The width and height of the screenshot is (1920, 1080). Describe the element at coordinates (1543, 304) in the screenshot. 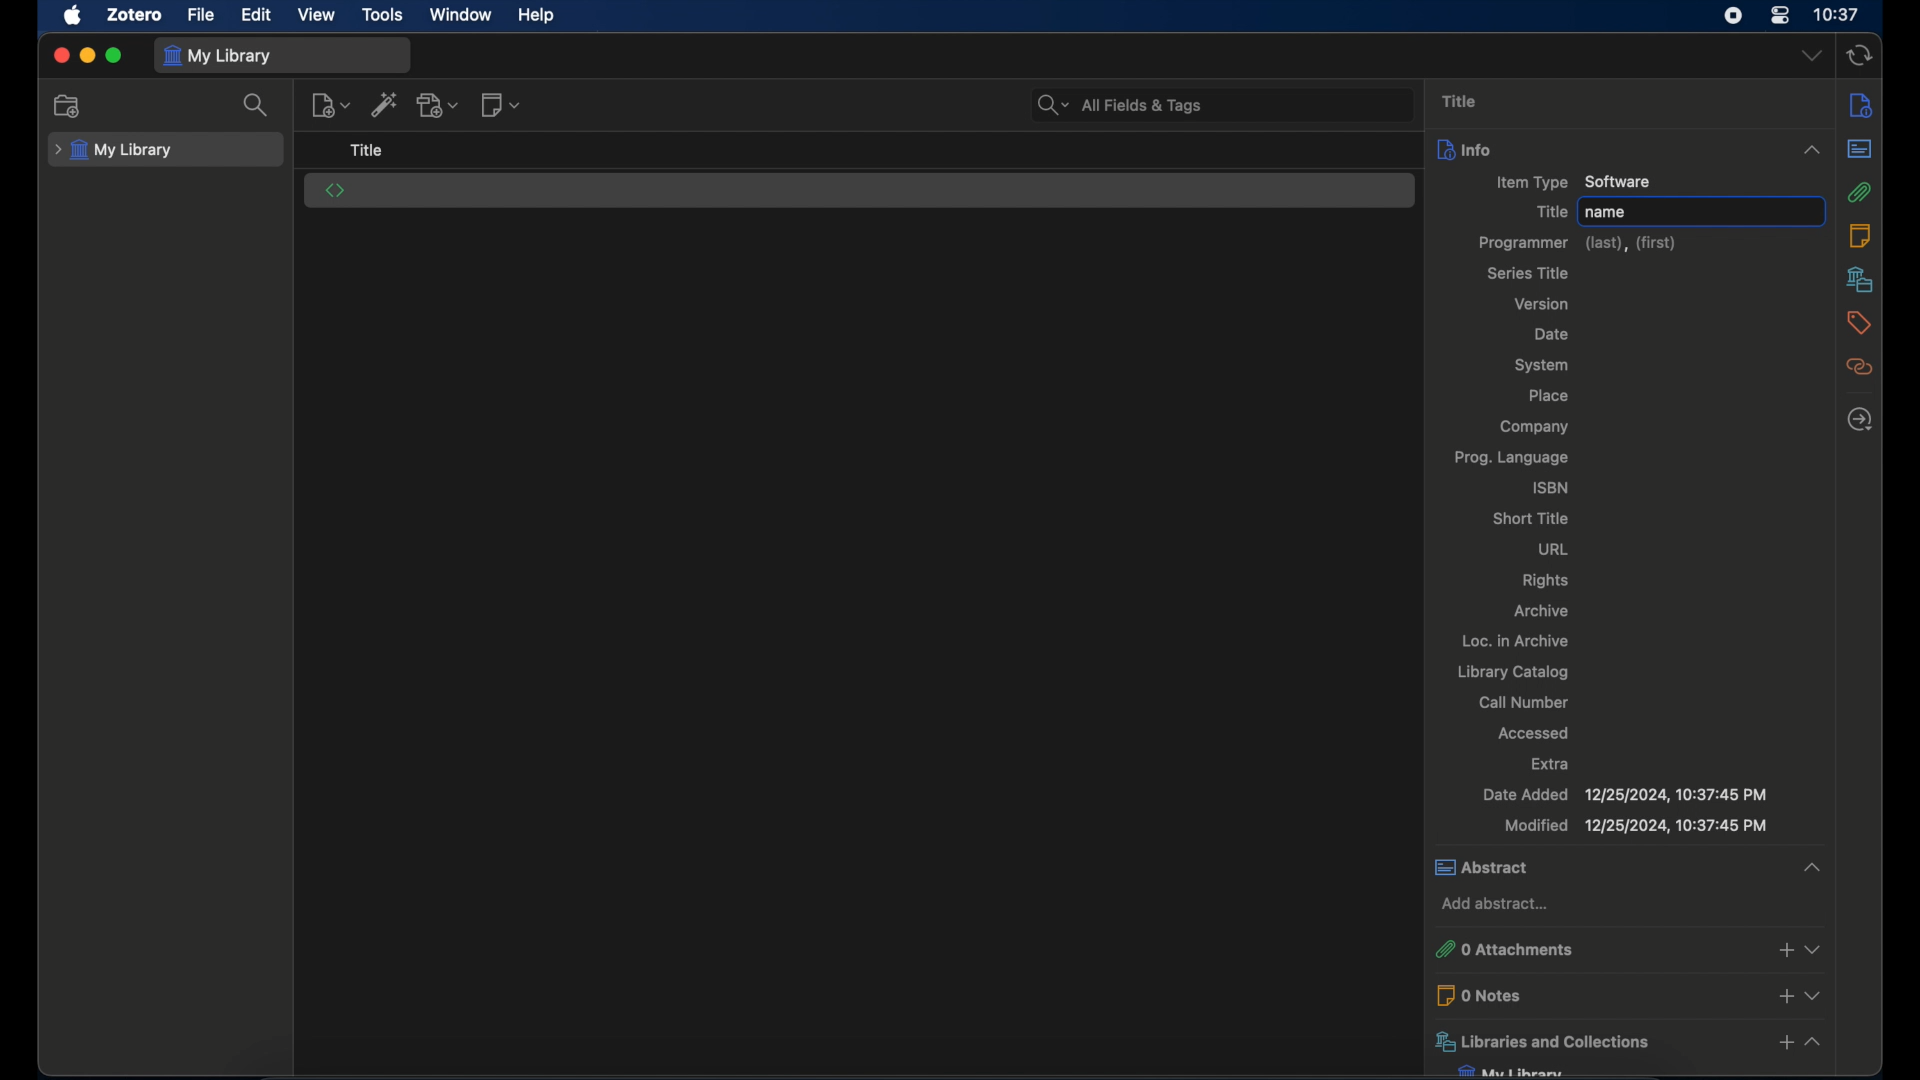

I see `version` at that location.